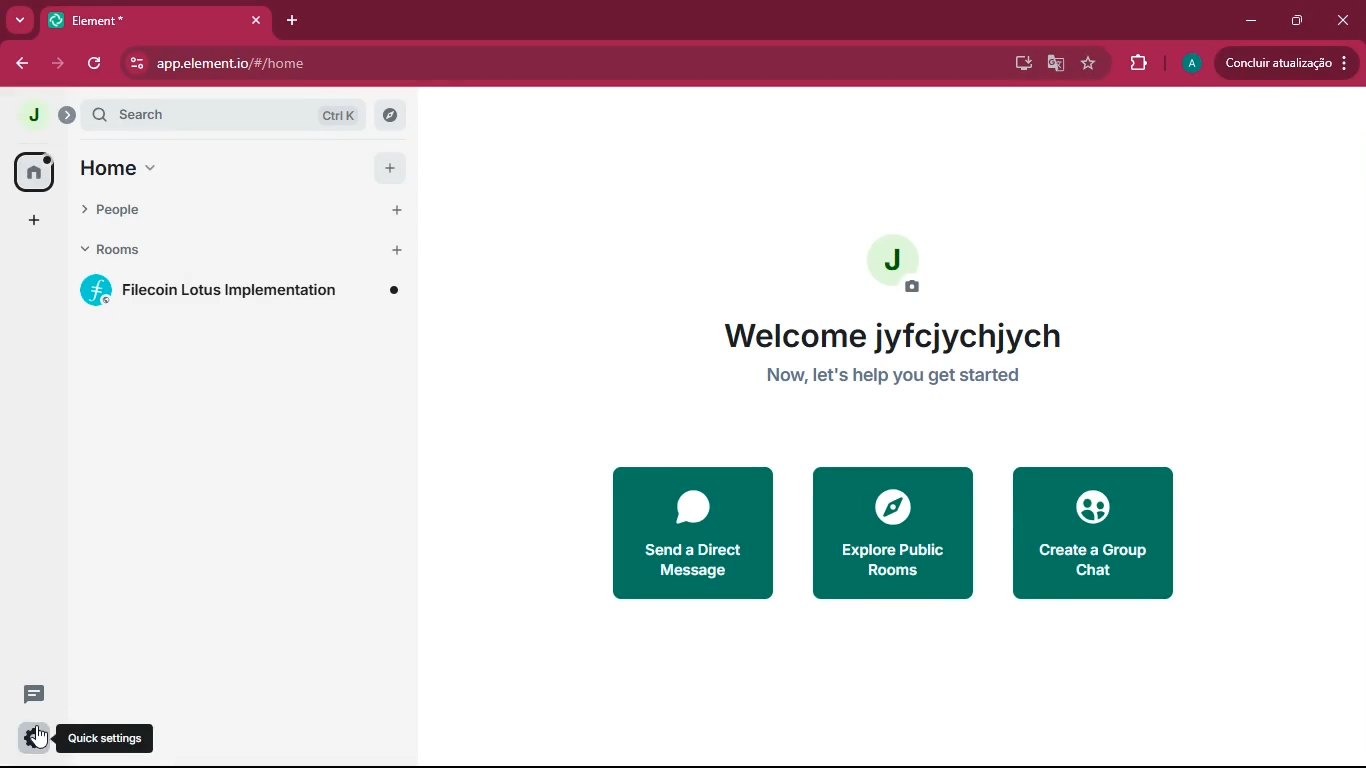  Describe the element at coordinates (28, 738) in the screenshot. I see `options` at that location.